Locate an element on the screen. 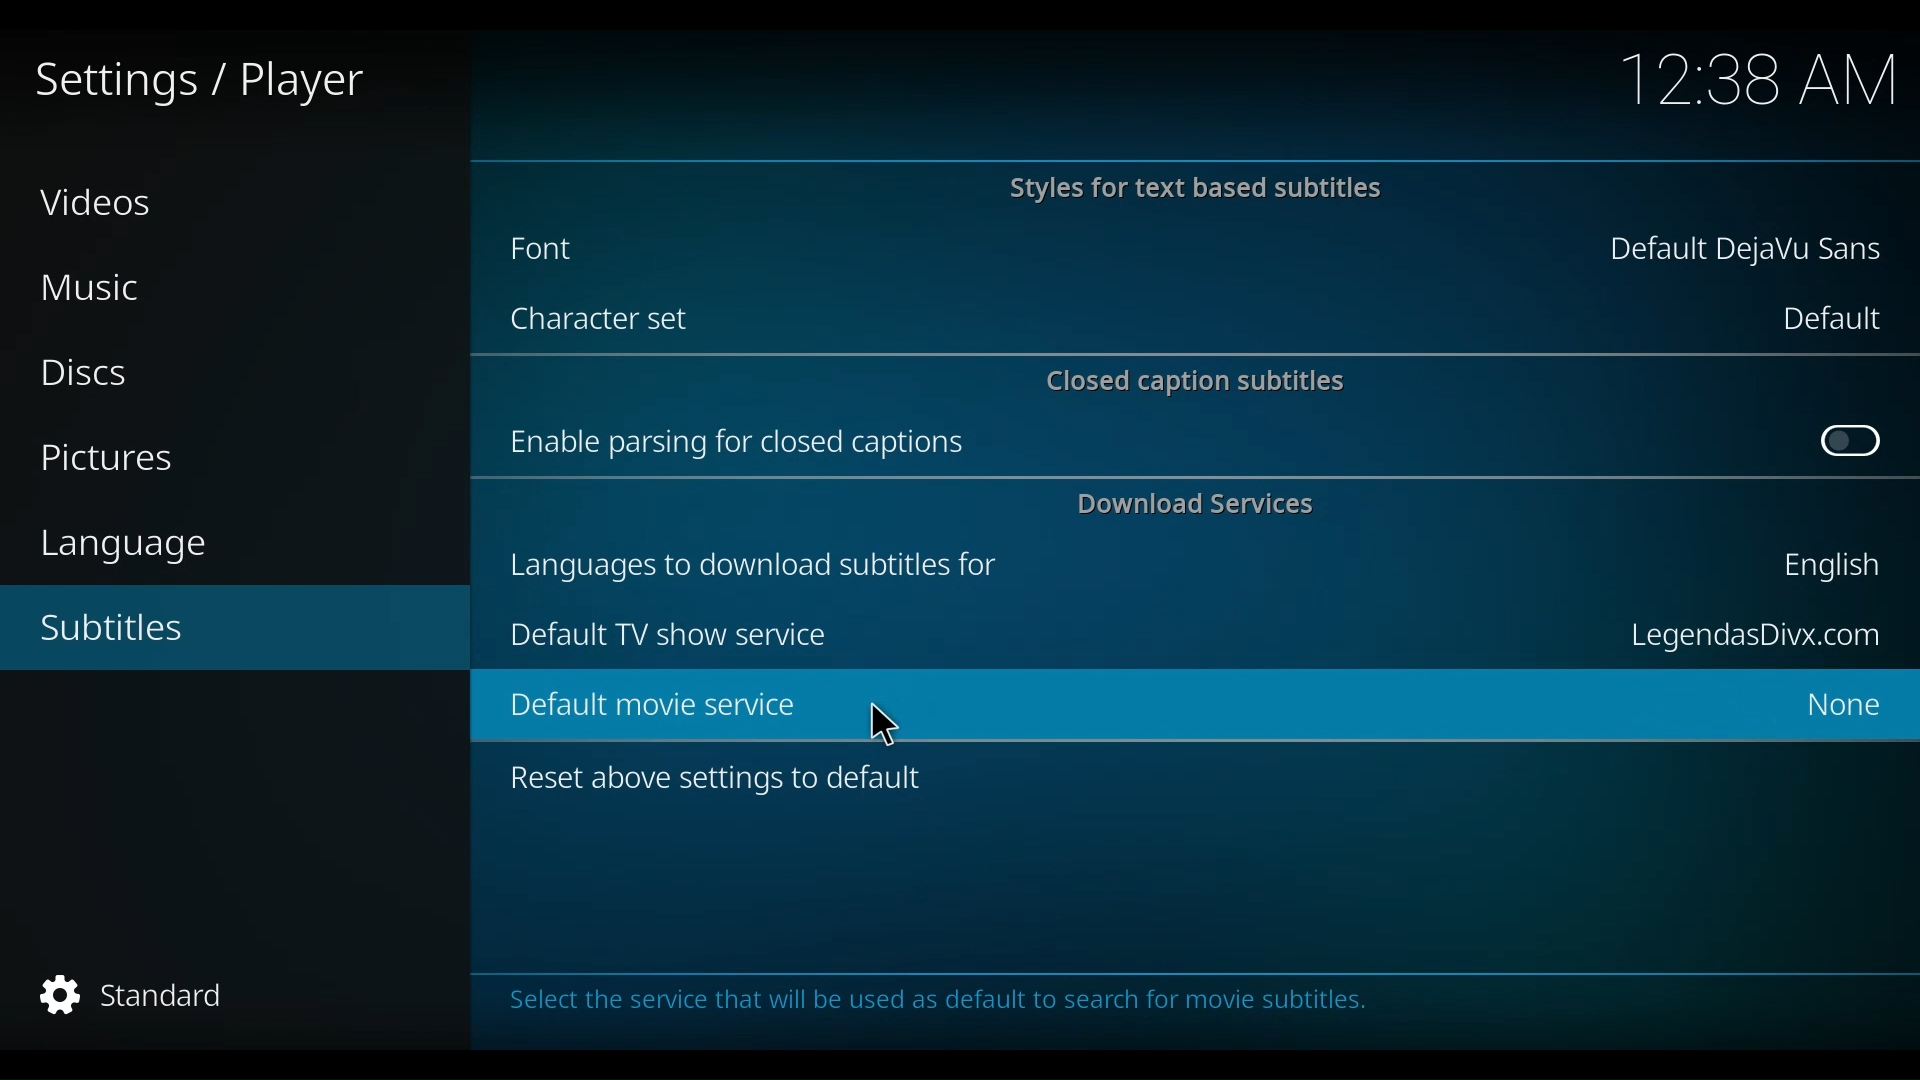 This screenshot has width=1920, height=1080. Font is located at coordinates (567, 248).